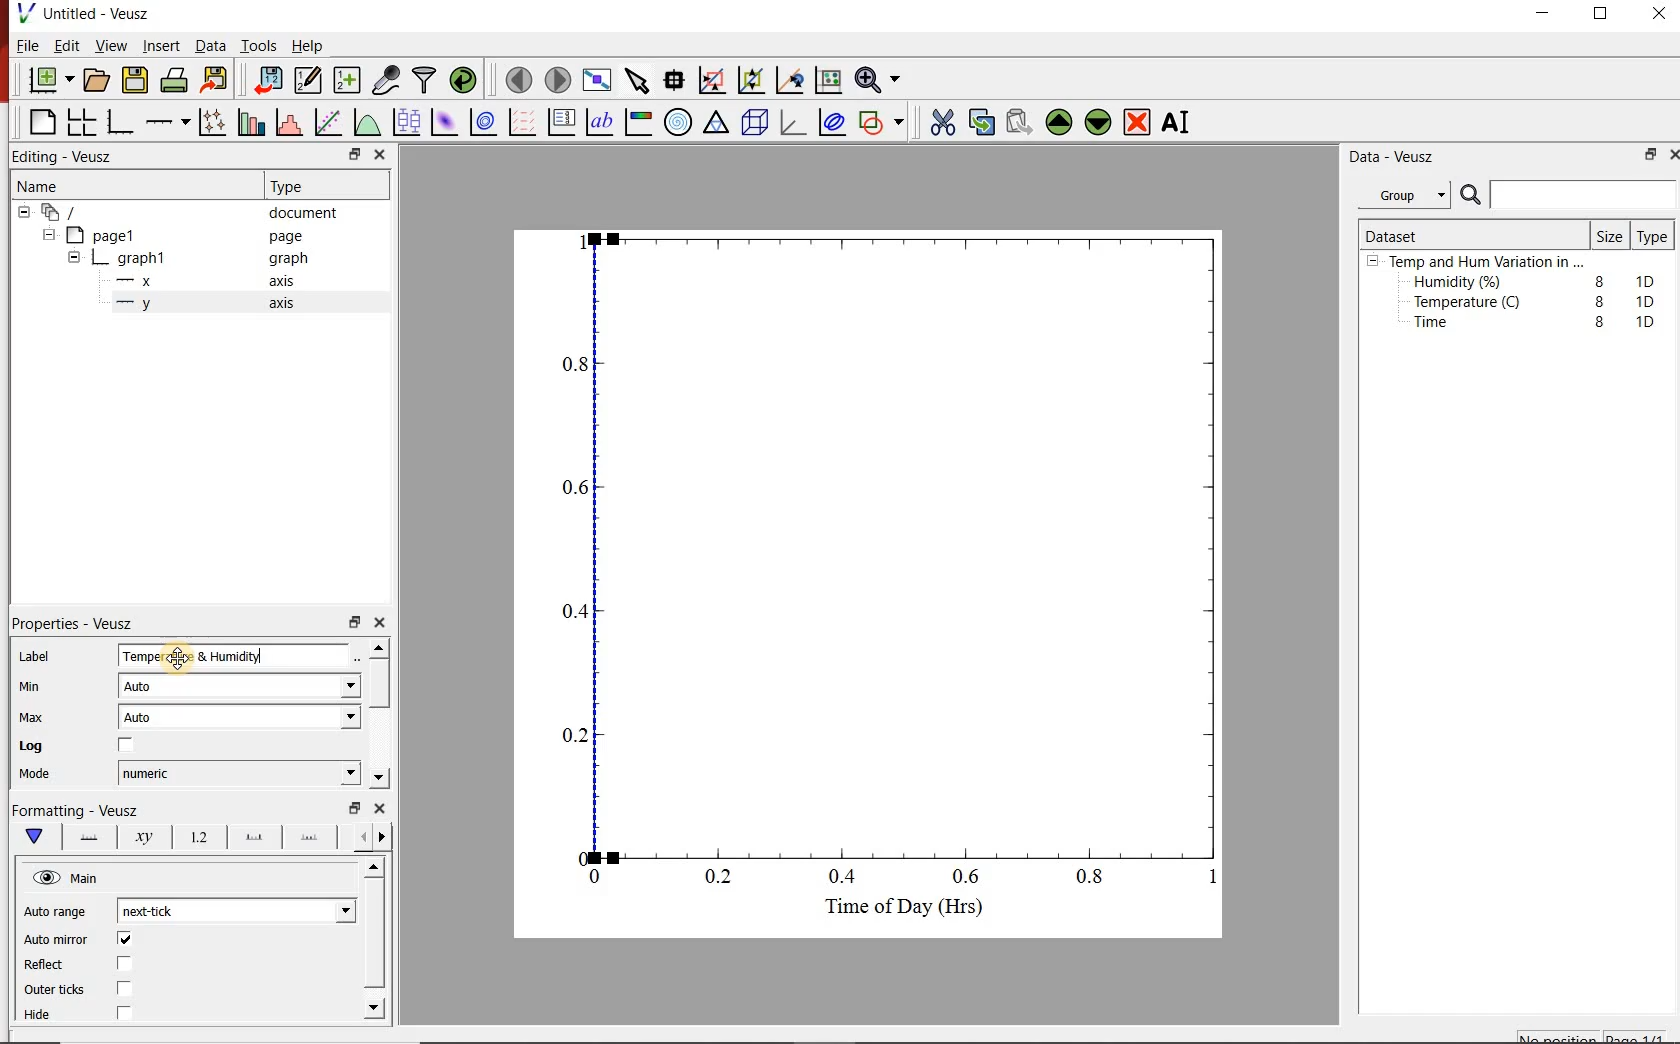 The height and width of the screenshot is (1044, 1680). What do you see at coordinates (1373, 264) in the screenshot?
I see `hide sub menu` at bounding box center [1373, 264].